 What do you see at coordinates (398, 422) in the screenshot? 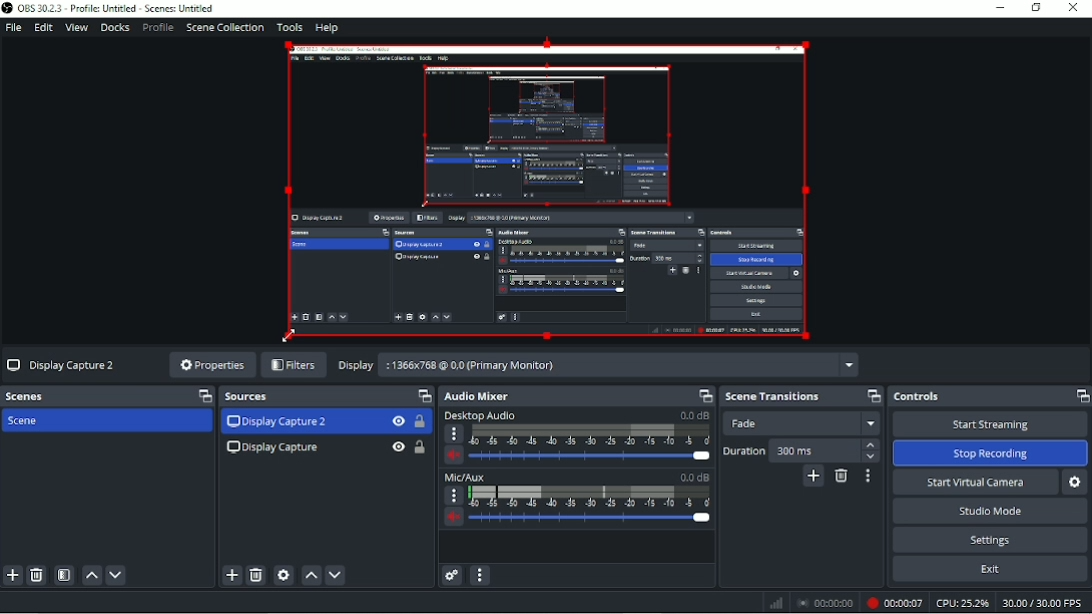
I see `Hide` at bounding box center [398, 422].